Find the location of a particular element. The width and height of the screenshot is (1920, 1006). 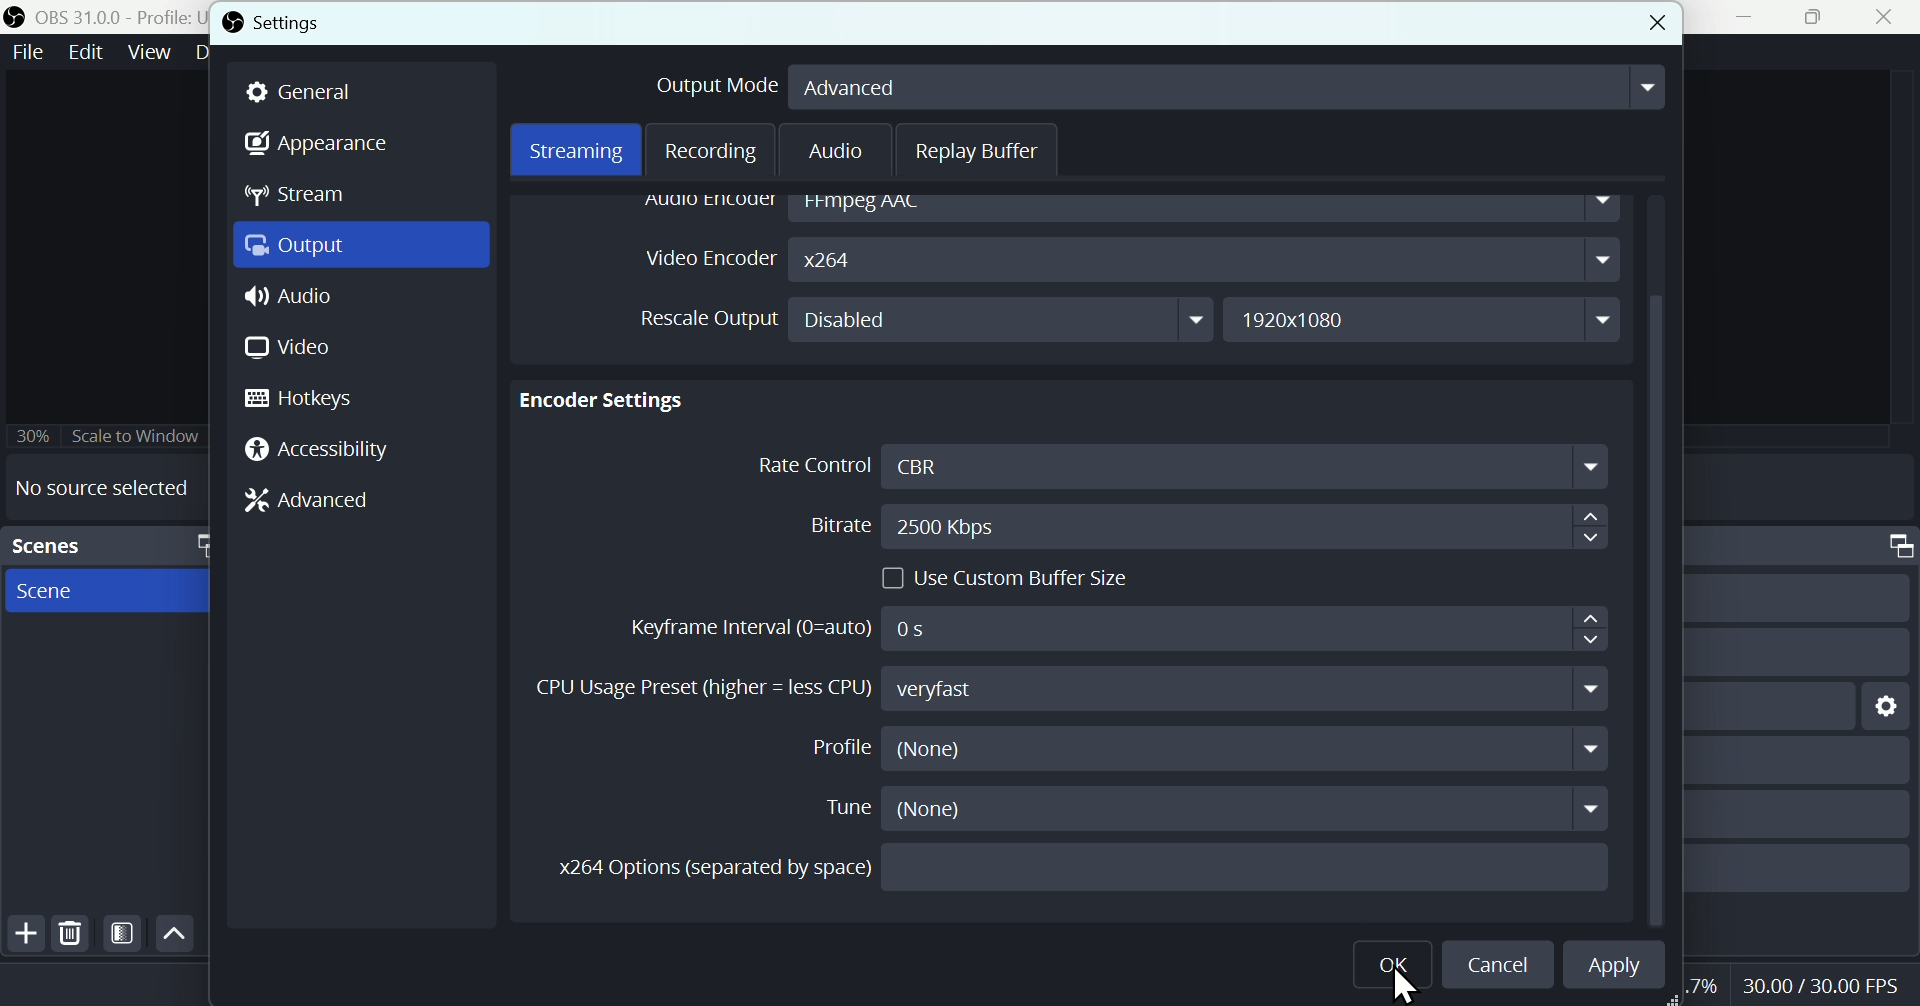

cancel is located at coordinates (1497, 966).